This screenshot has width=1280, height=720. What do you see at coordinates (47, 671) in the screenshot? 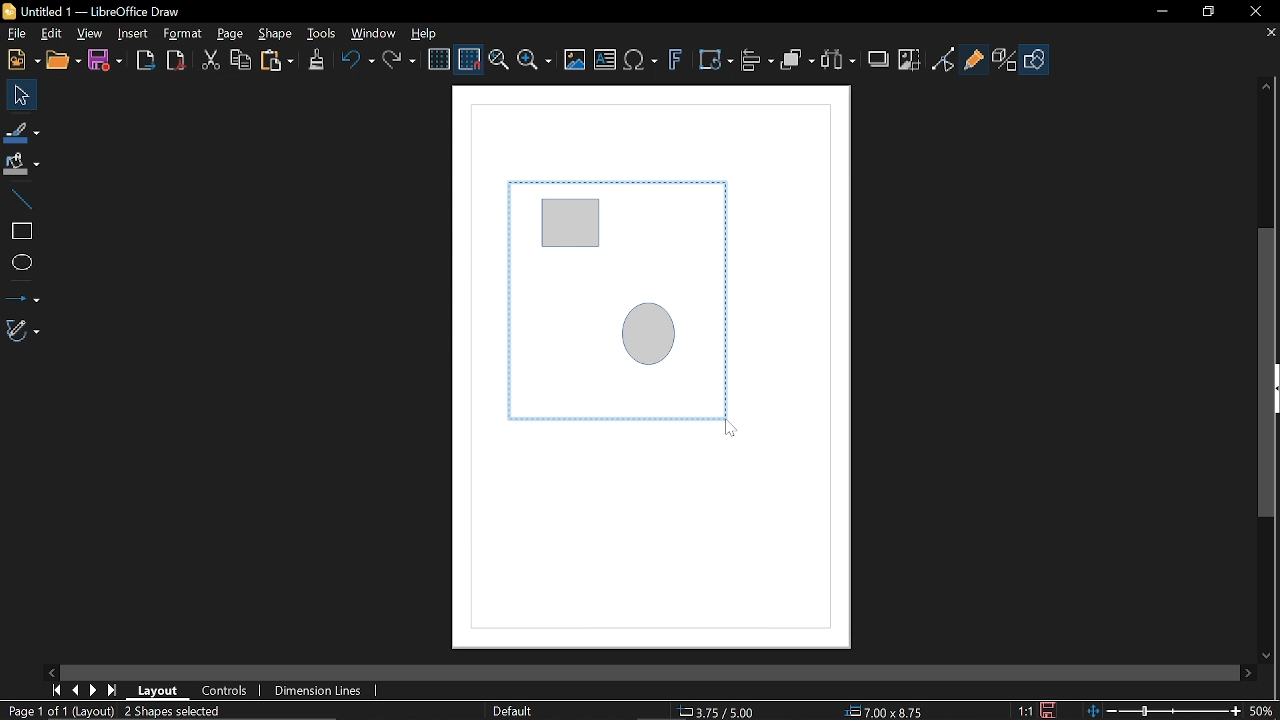
I see `Move left` at bounding box center [47, 671].